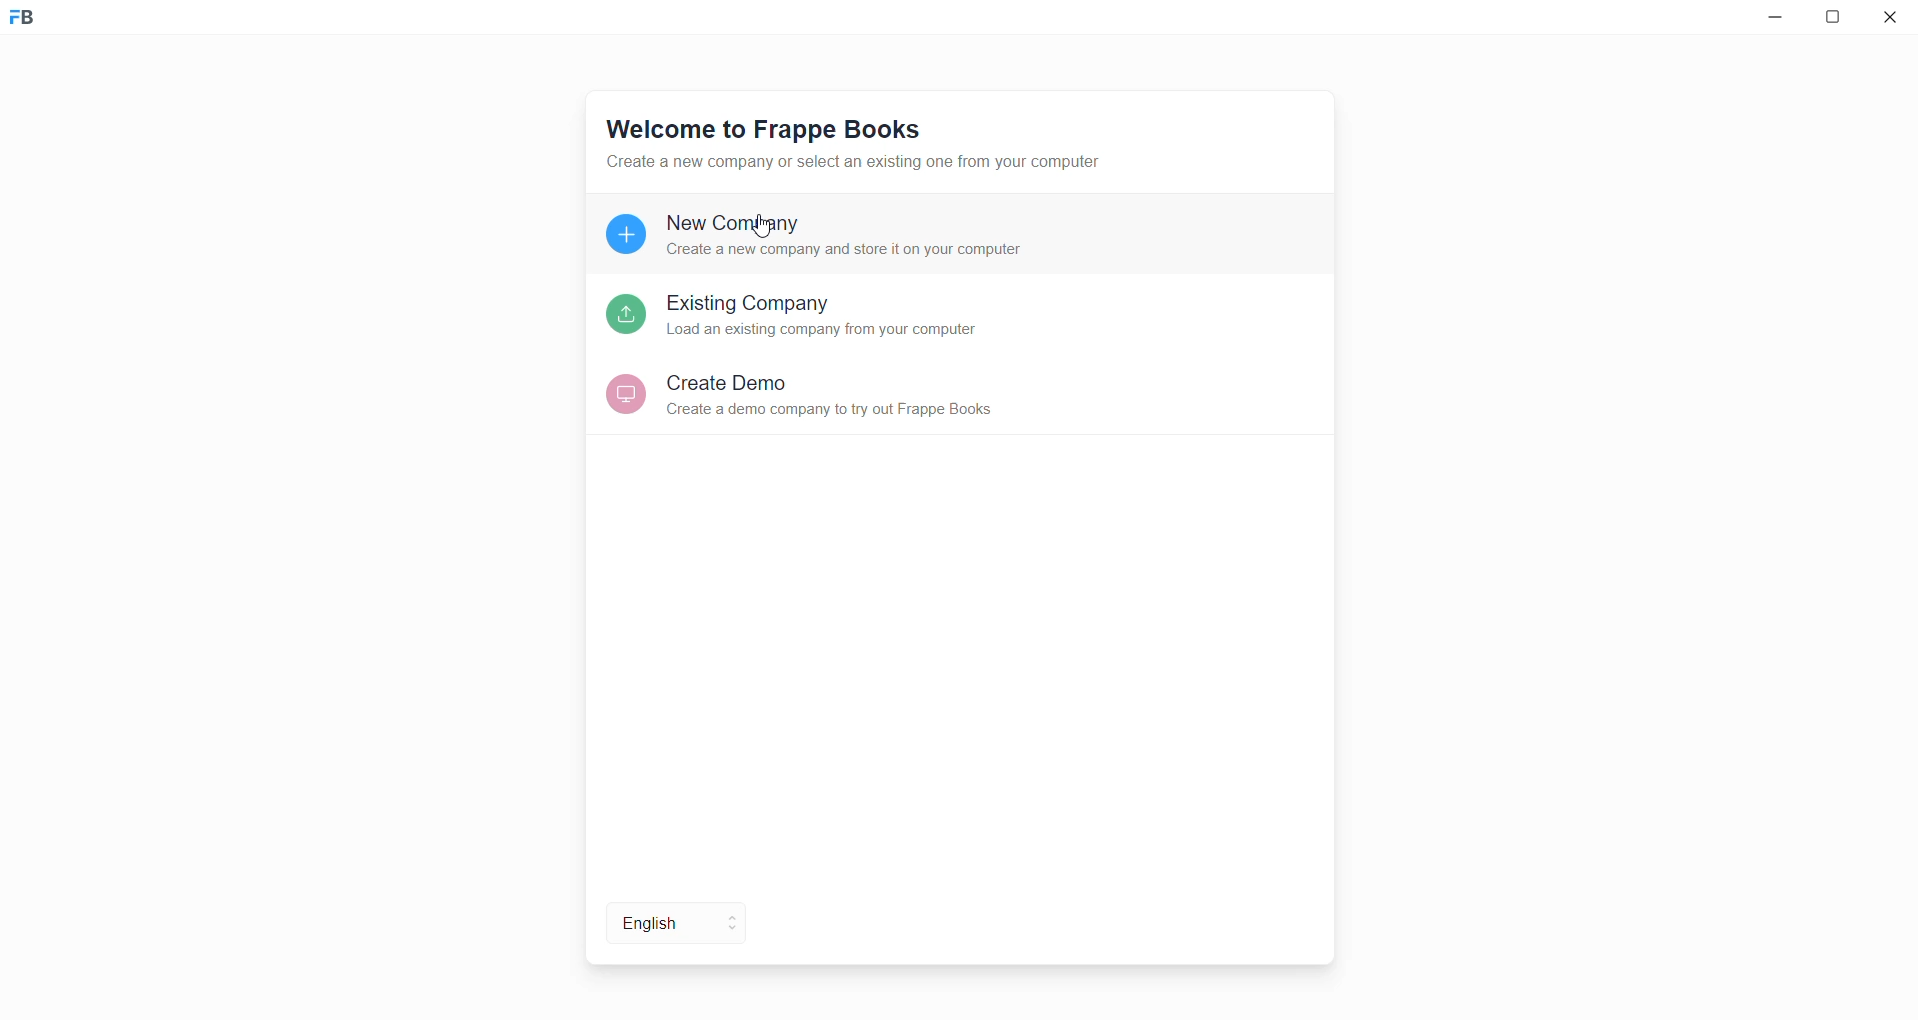  Describe the element at coordinates (868, 396) in the screenshot. I see `Create demo company ` at that location.